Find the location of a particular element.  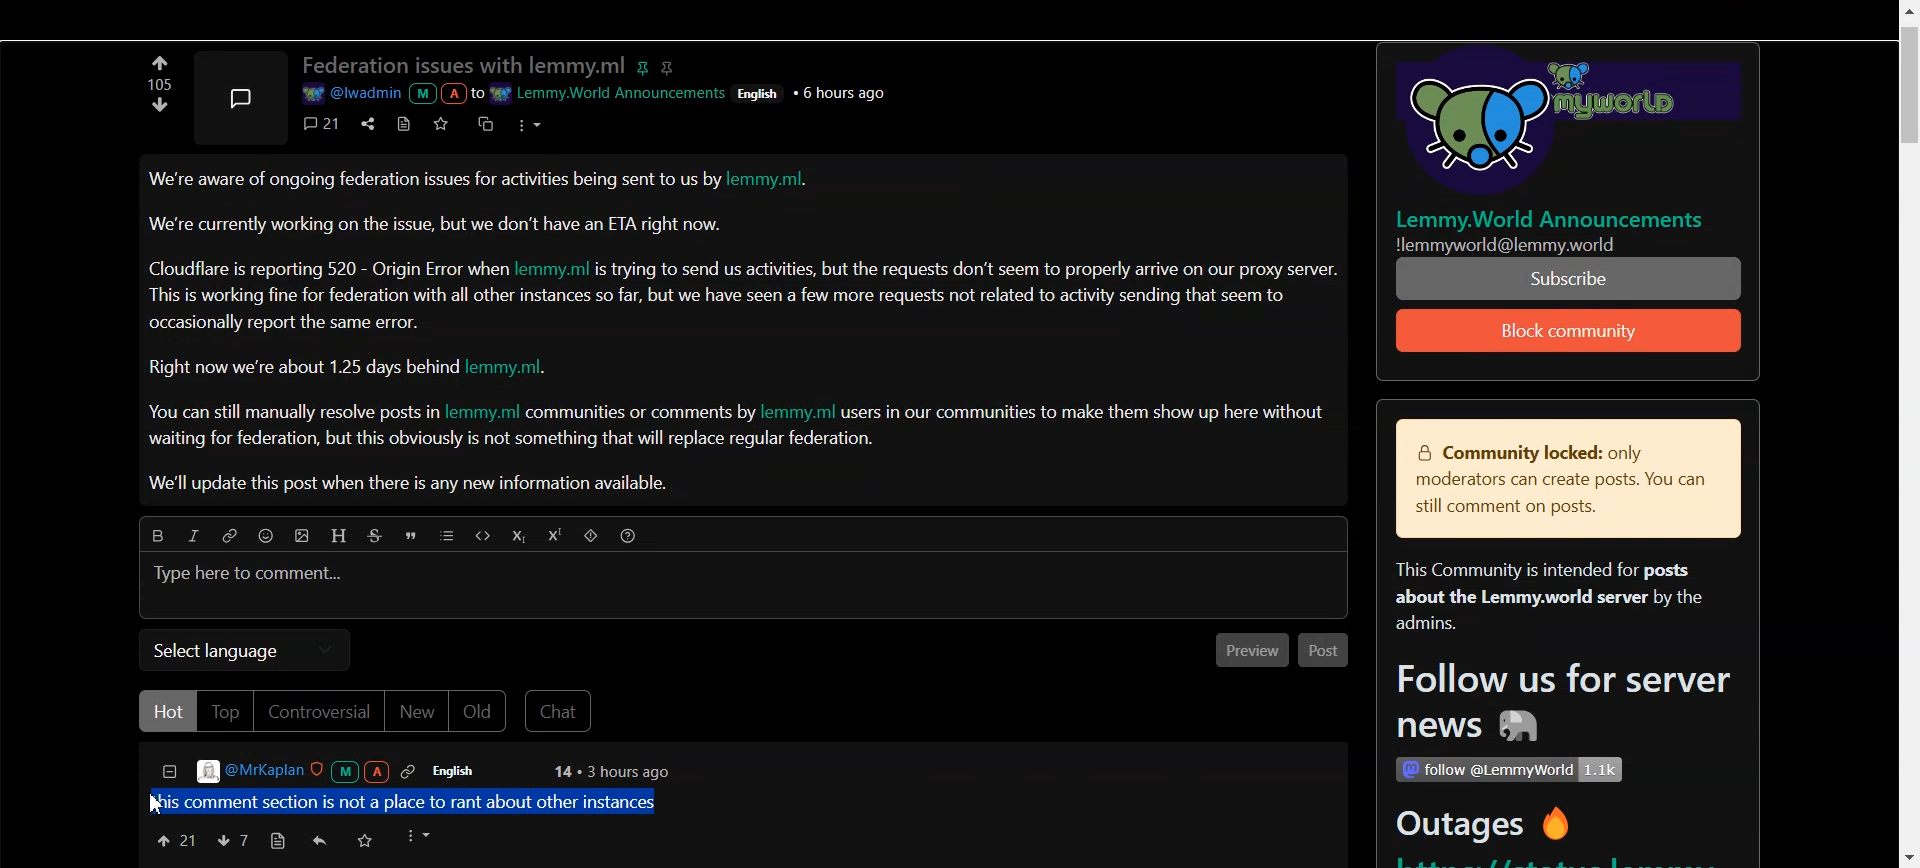

hyperlink is located at coordinates (671, 66).